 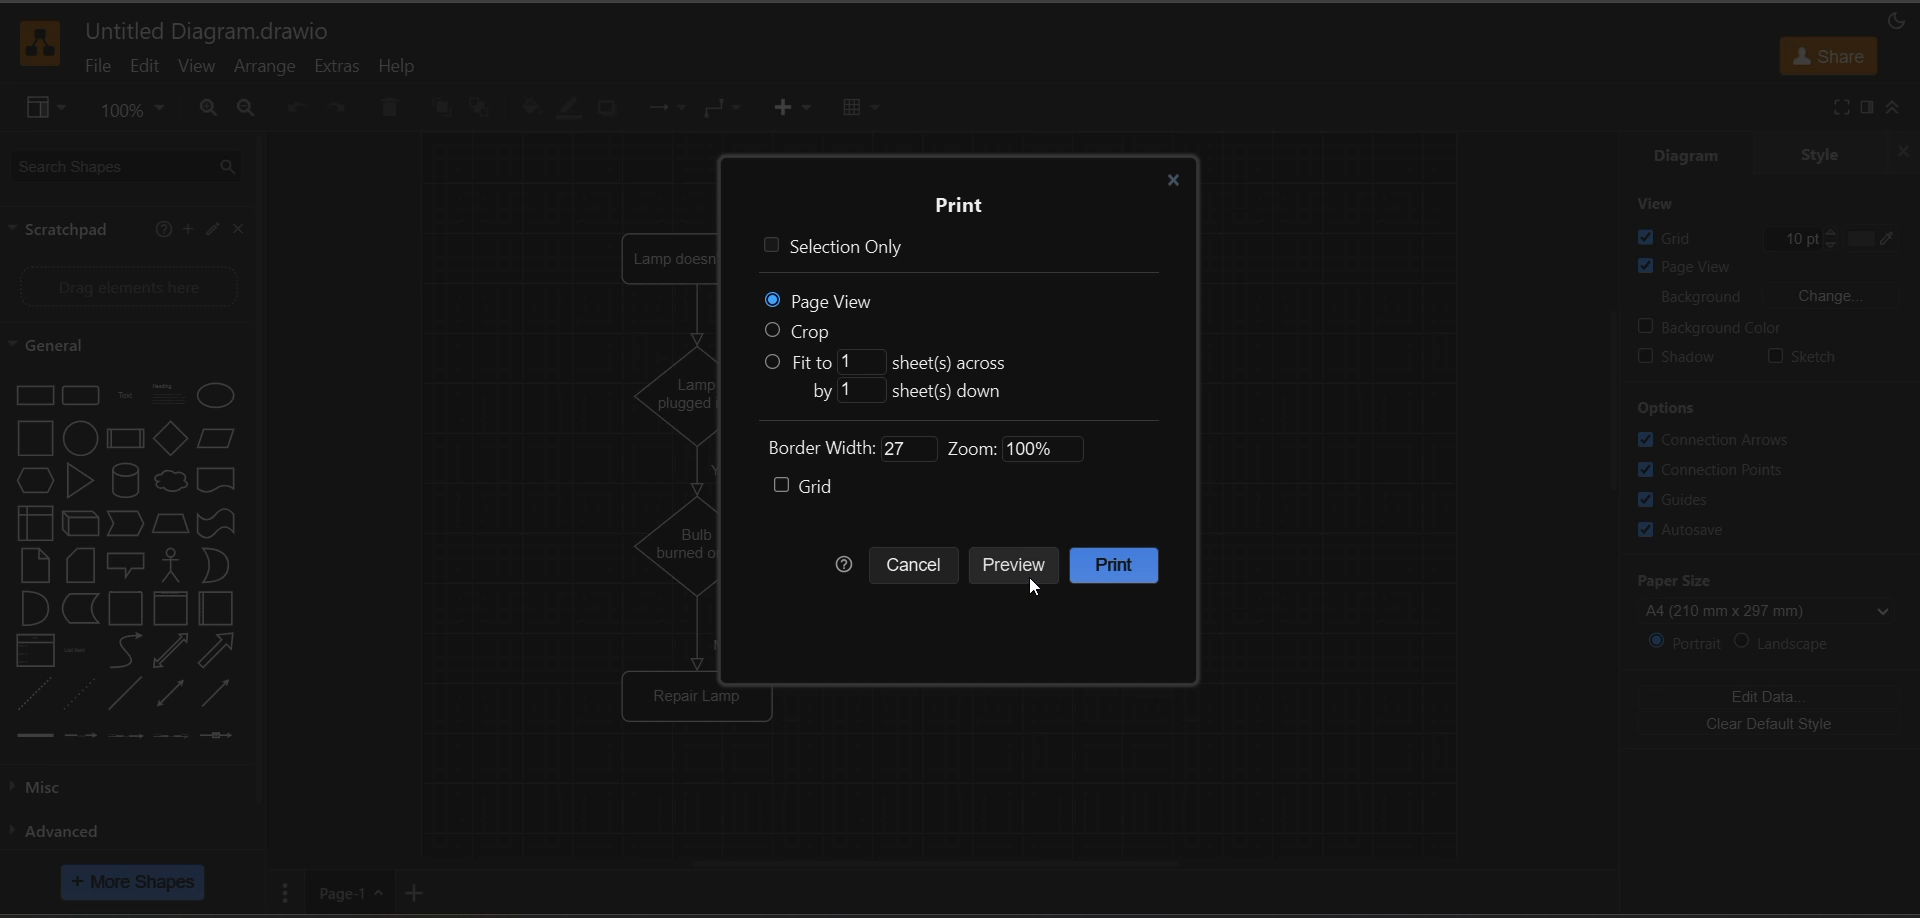 I want to click on connection, so click(x=665, y=108).